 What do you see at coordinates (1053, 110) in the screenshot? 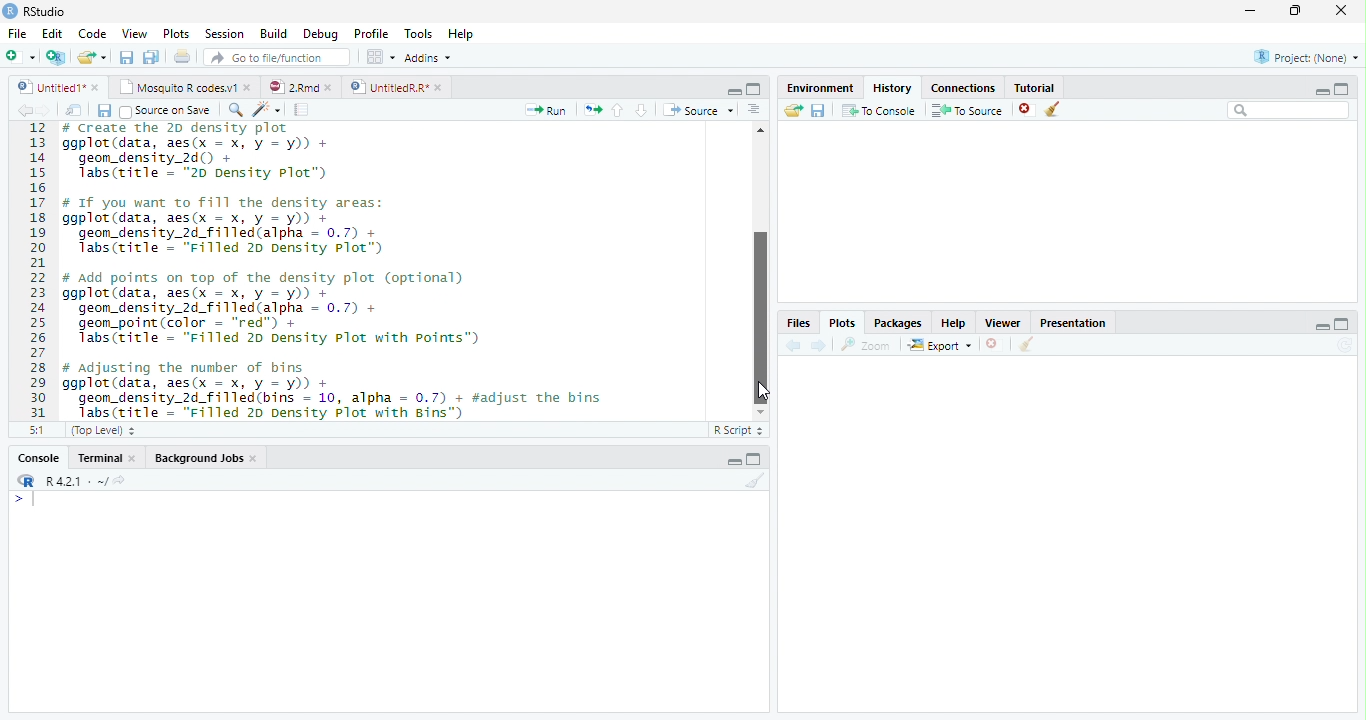
I see `clear` at bounding box center [1053, 110].